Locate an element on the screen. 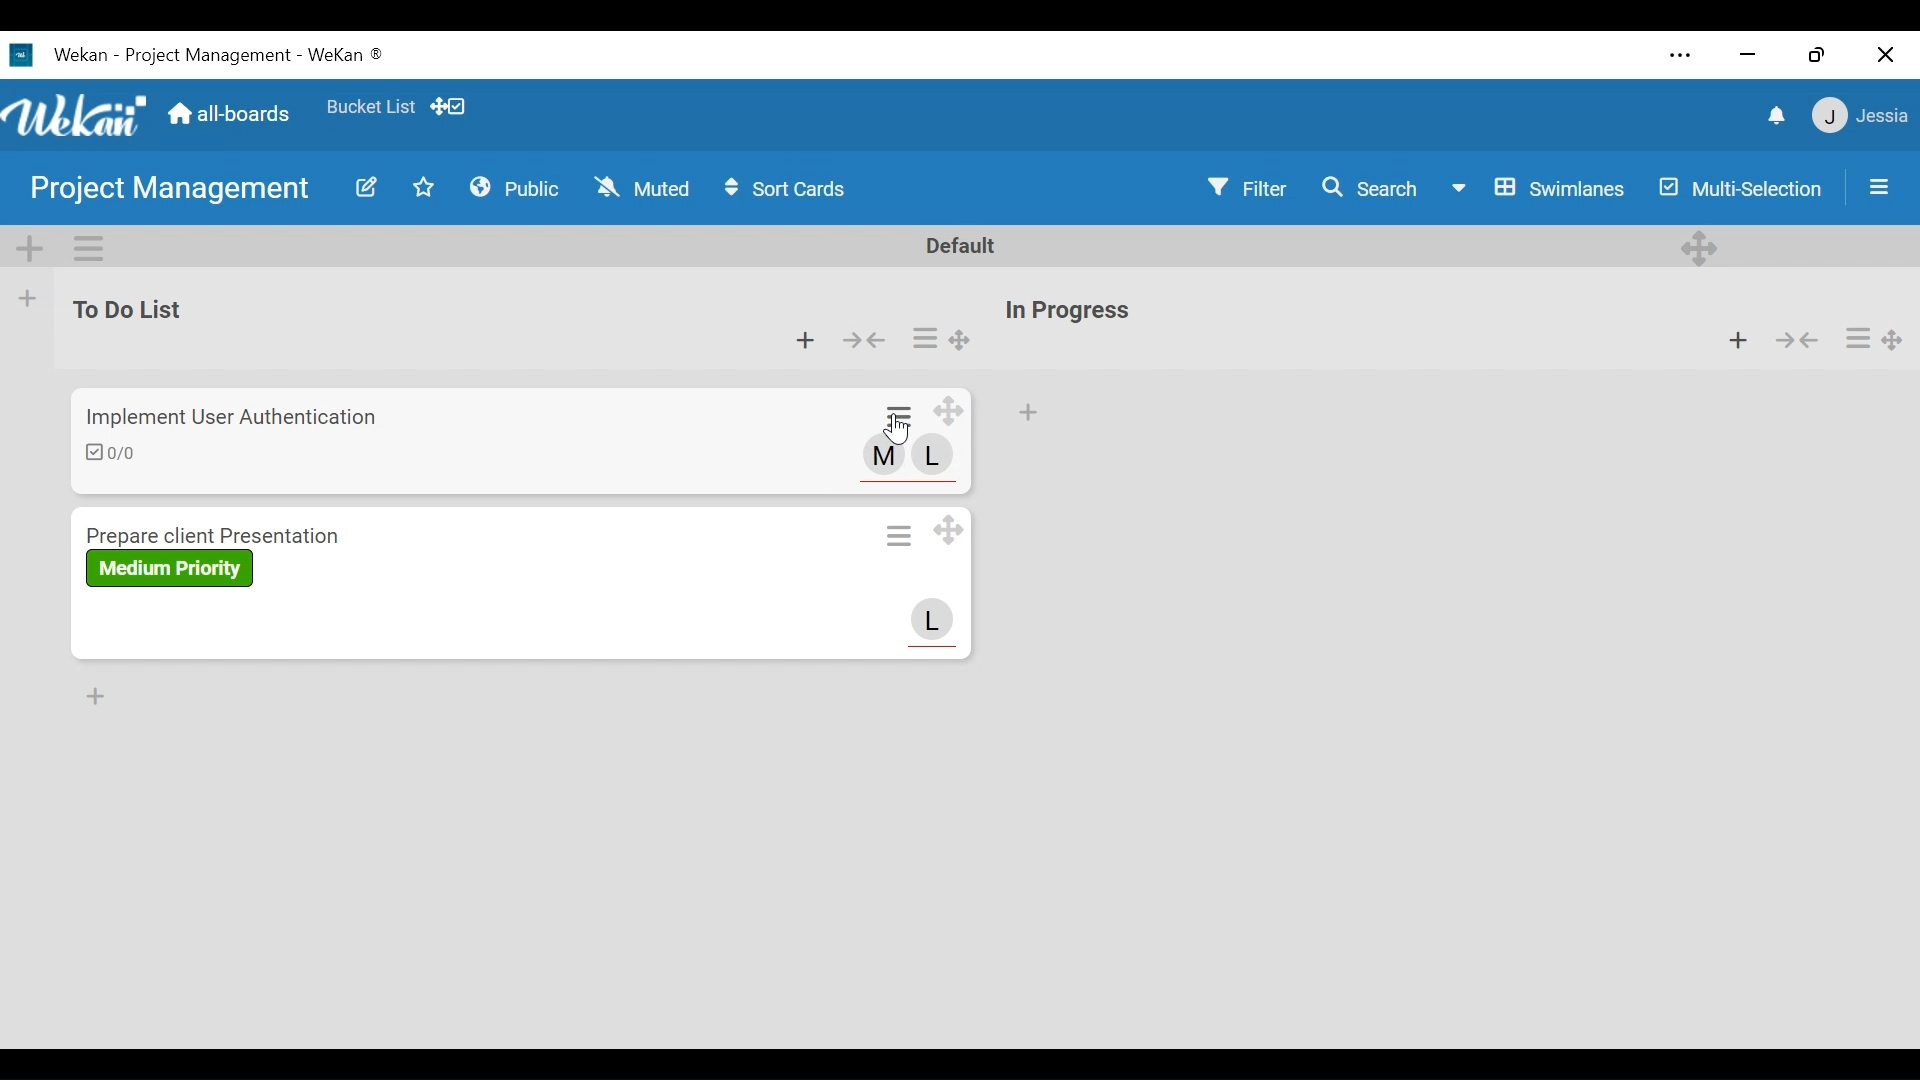  Card actions is located at coordinates (1856, 338).